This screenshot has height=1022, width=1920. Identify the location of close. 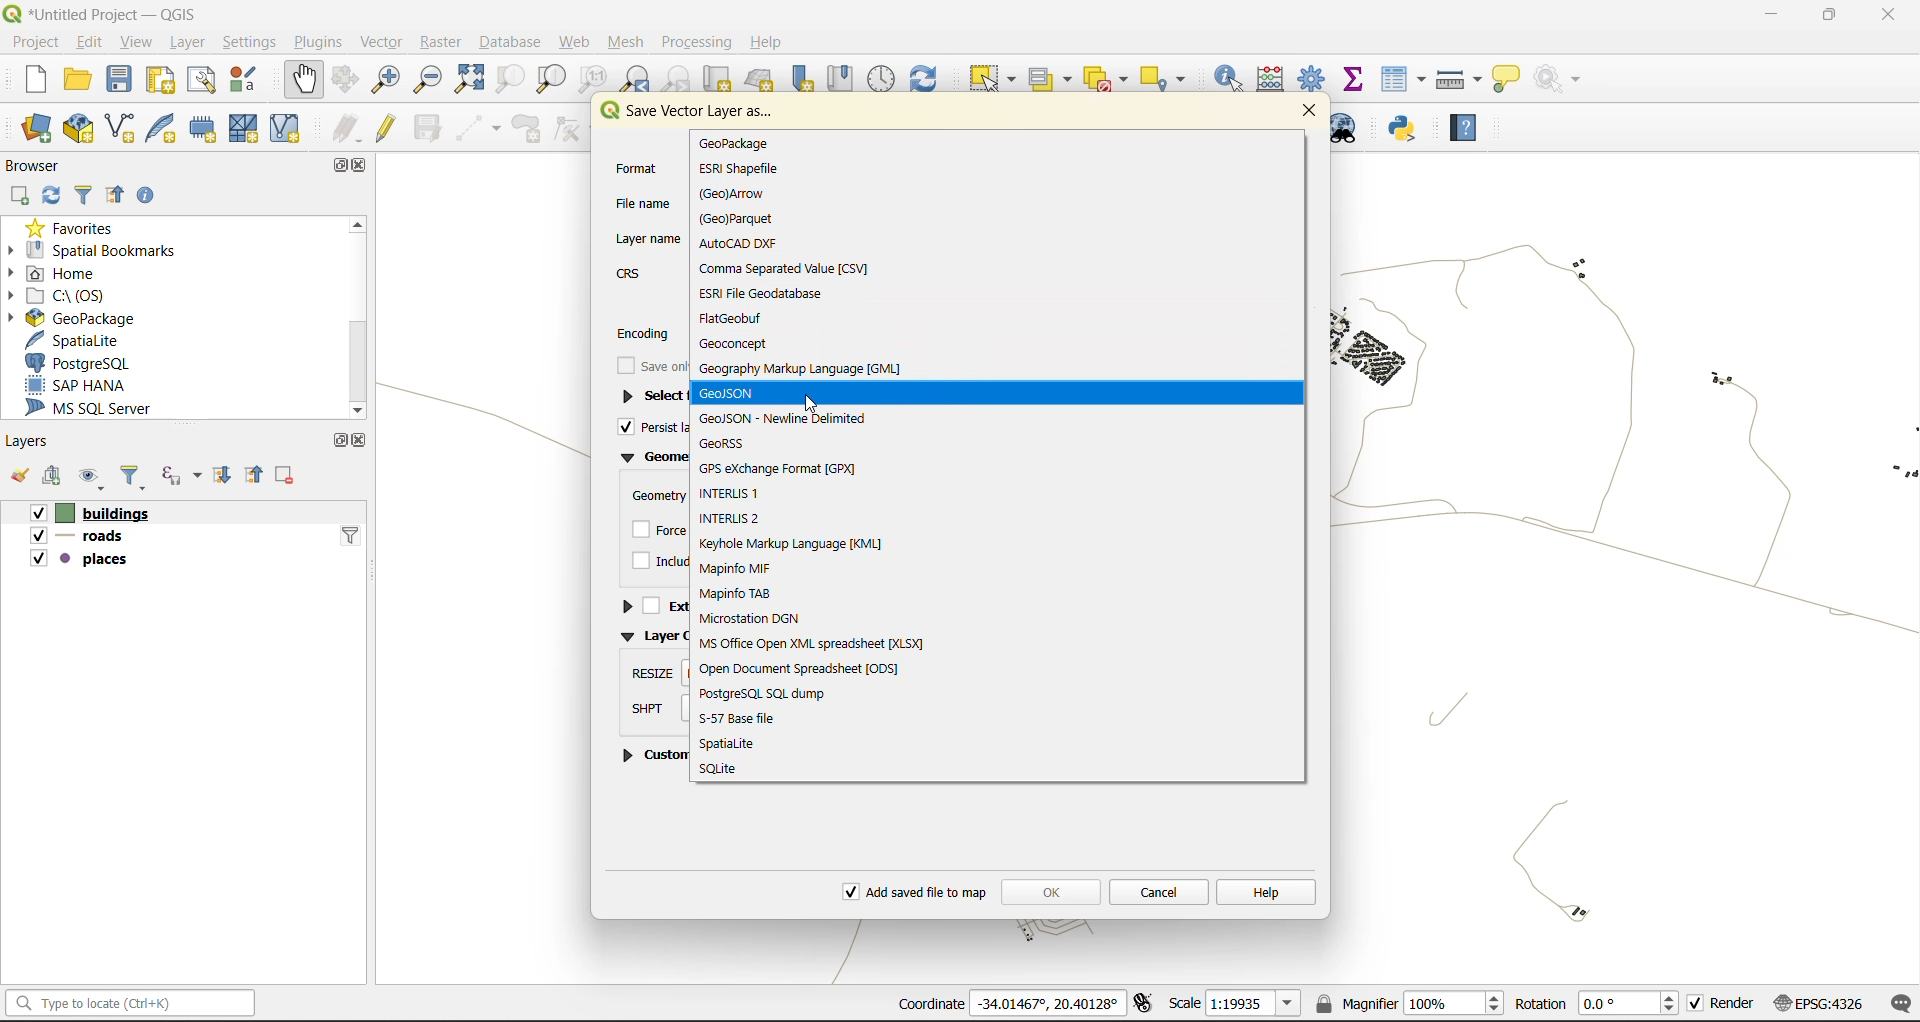
(361, 441).